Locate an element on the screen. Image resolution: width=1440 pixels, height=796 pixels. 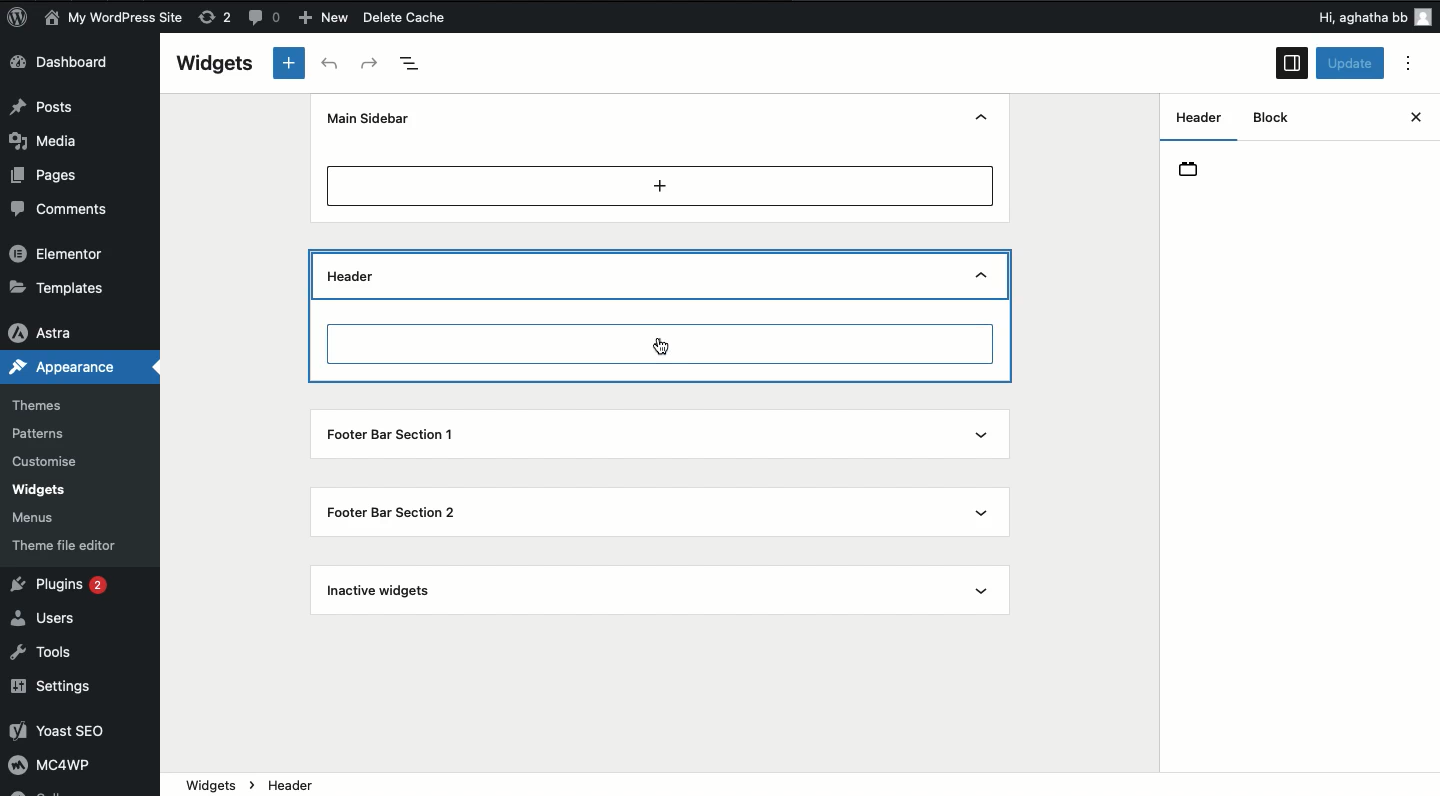
Tools is located at coordinates (50, 653).